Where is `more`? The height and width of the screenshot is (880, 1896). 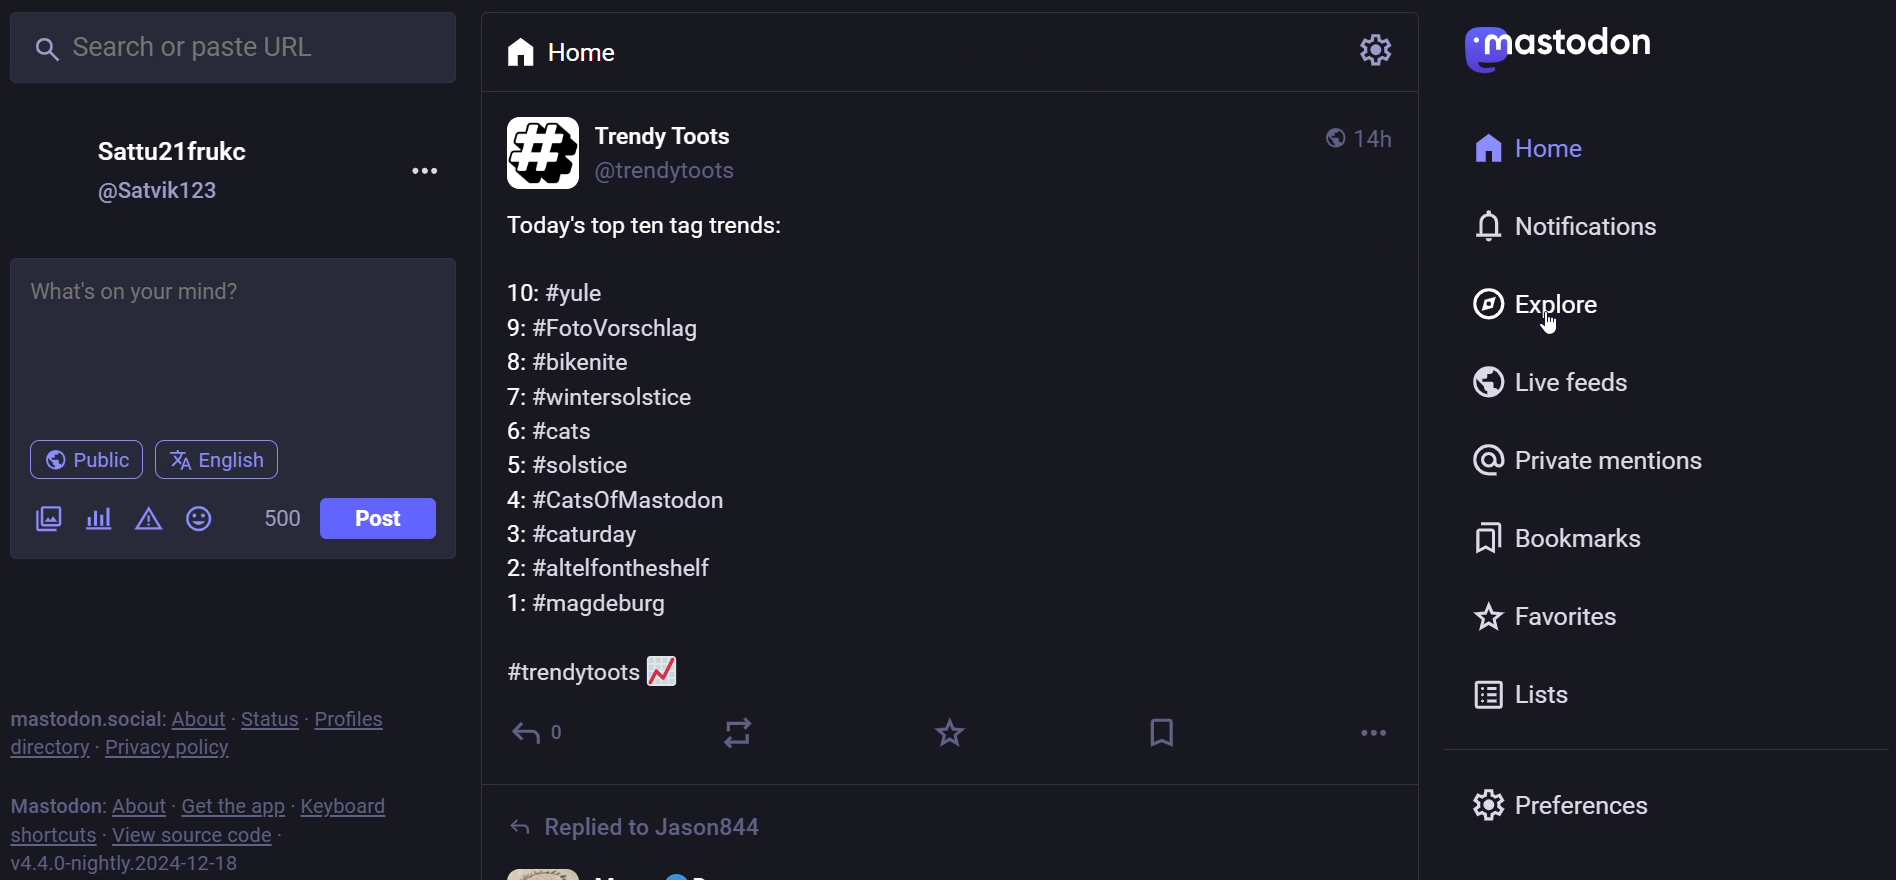 more is located at coordinates (1357, 734).